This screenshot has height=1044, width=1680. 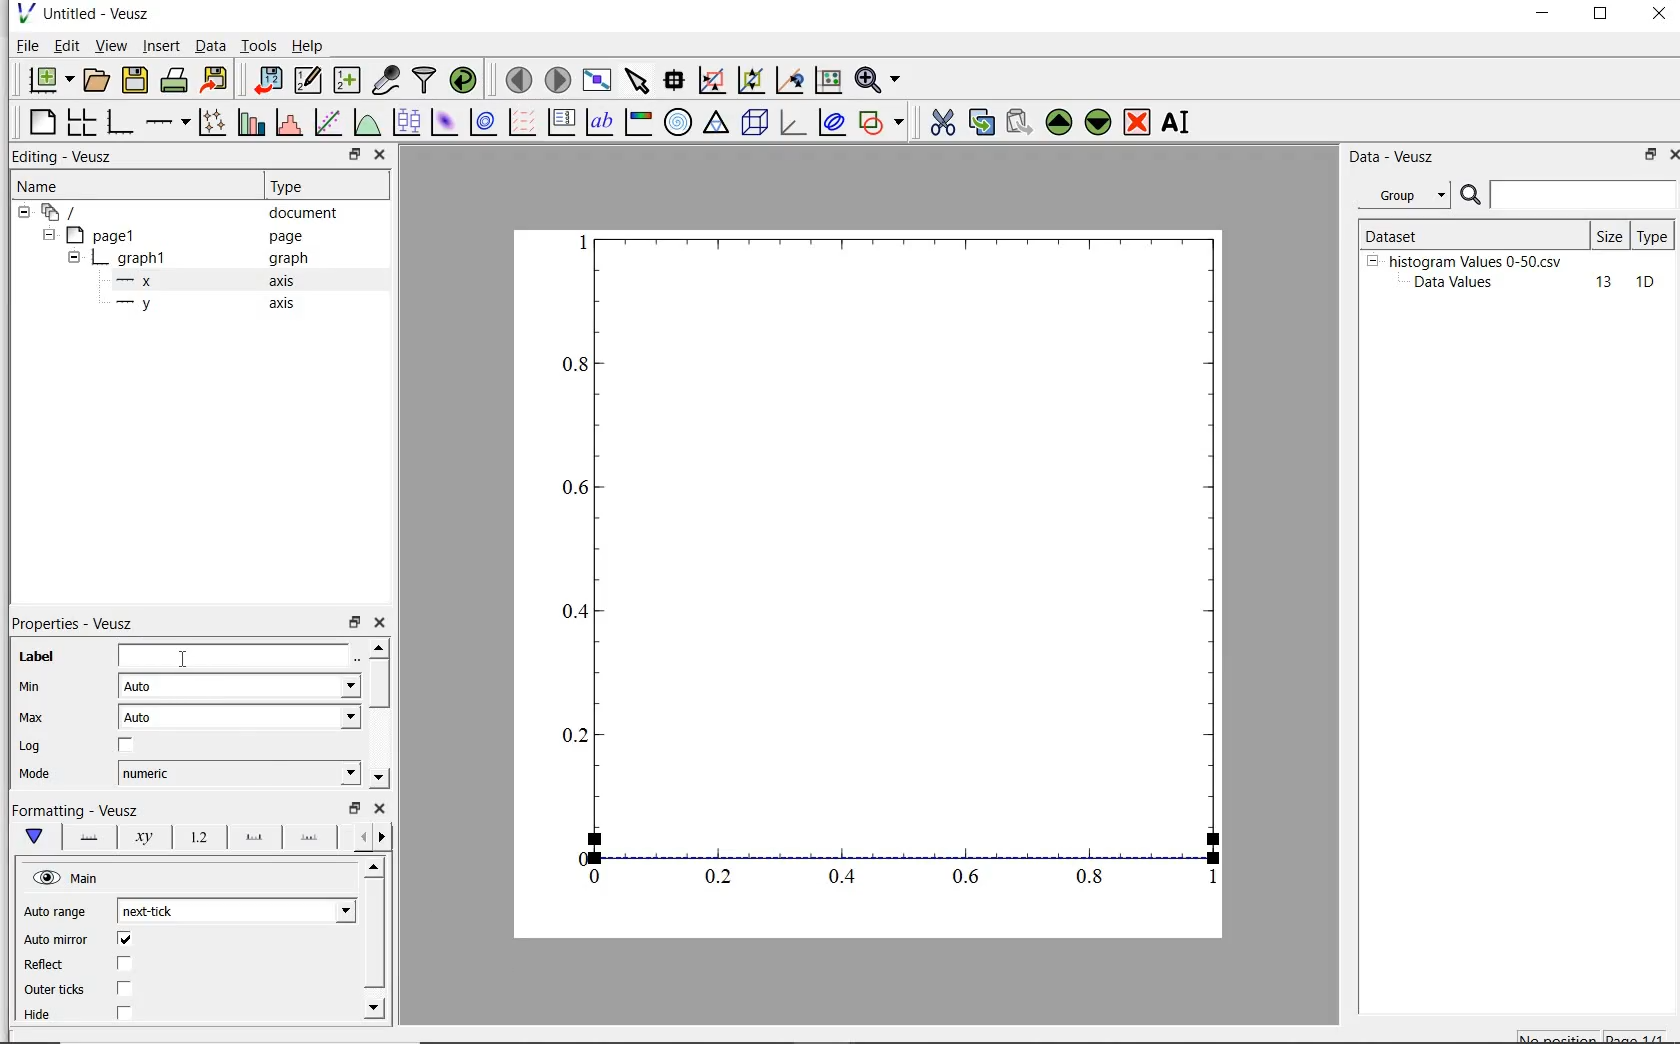 What do you see at coordinates (940, 125) in the screenshot?
I see `cut the the selected widget` at bounding box center [940, 125].